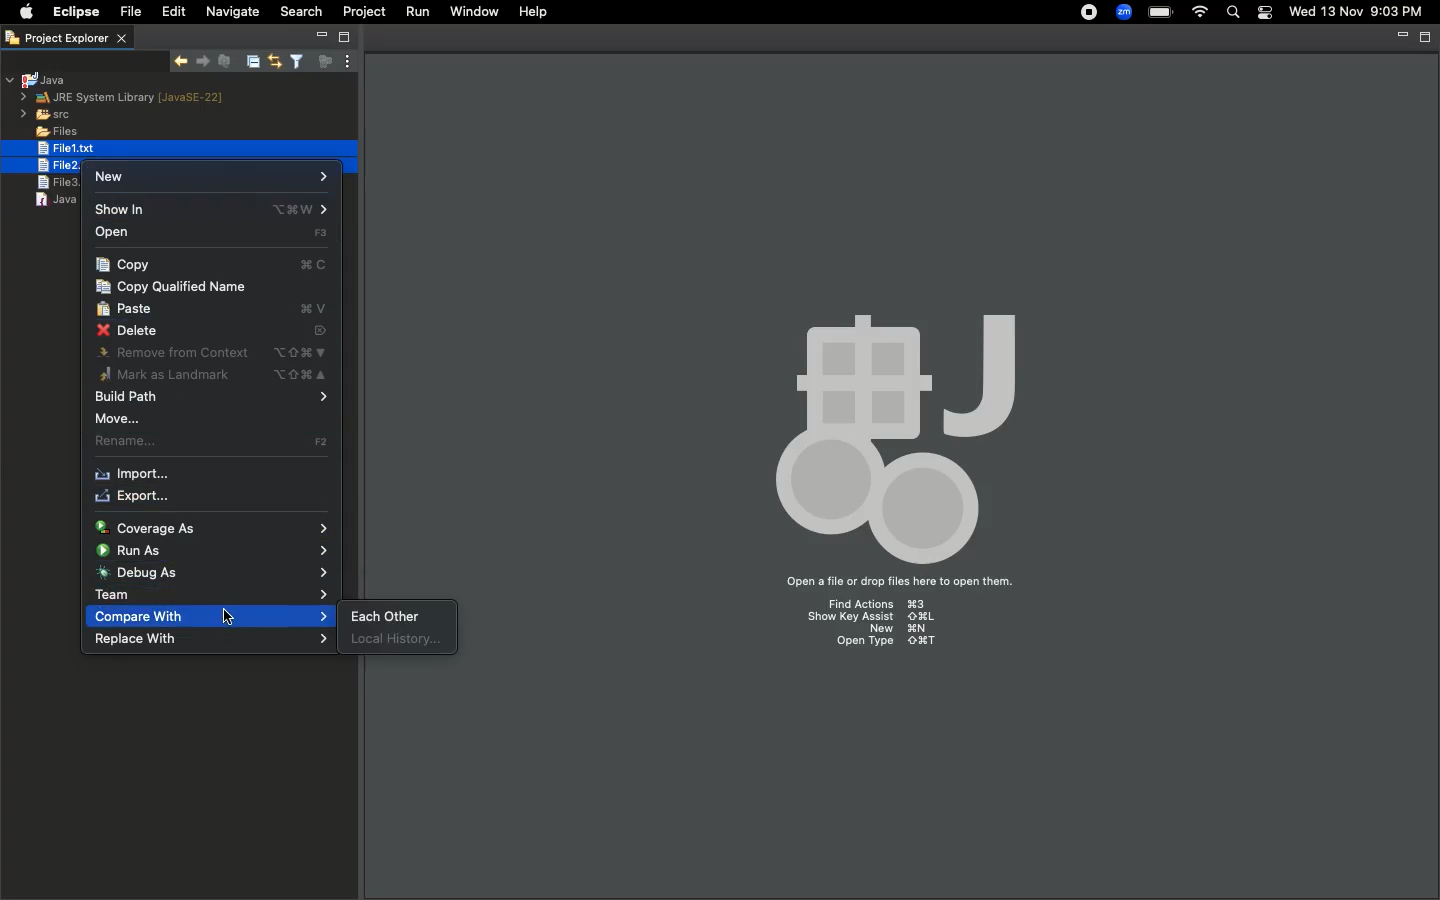  I want to click on Show next match, so click(183, 59).